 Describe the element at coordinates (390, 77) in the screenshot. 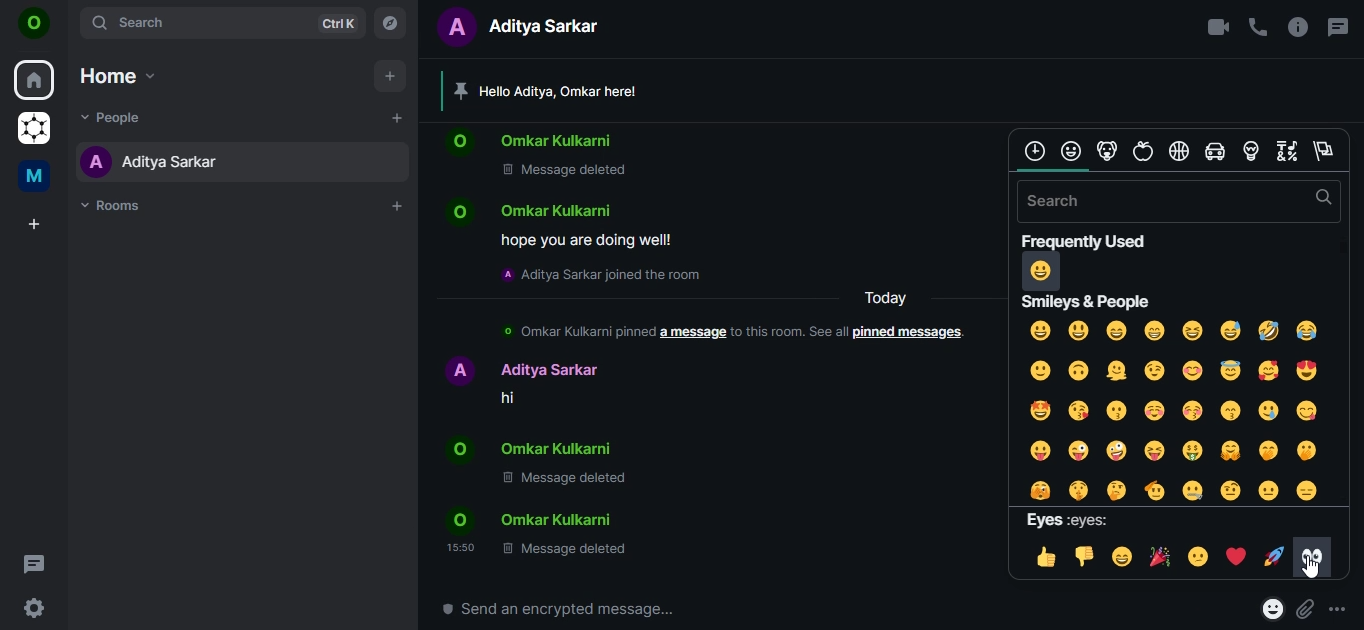

I see `add` at that location.